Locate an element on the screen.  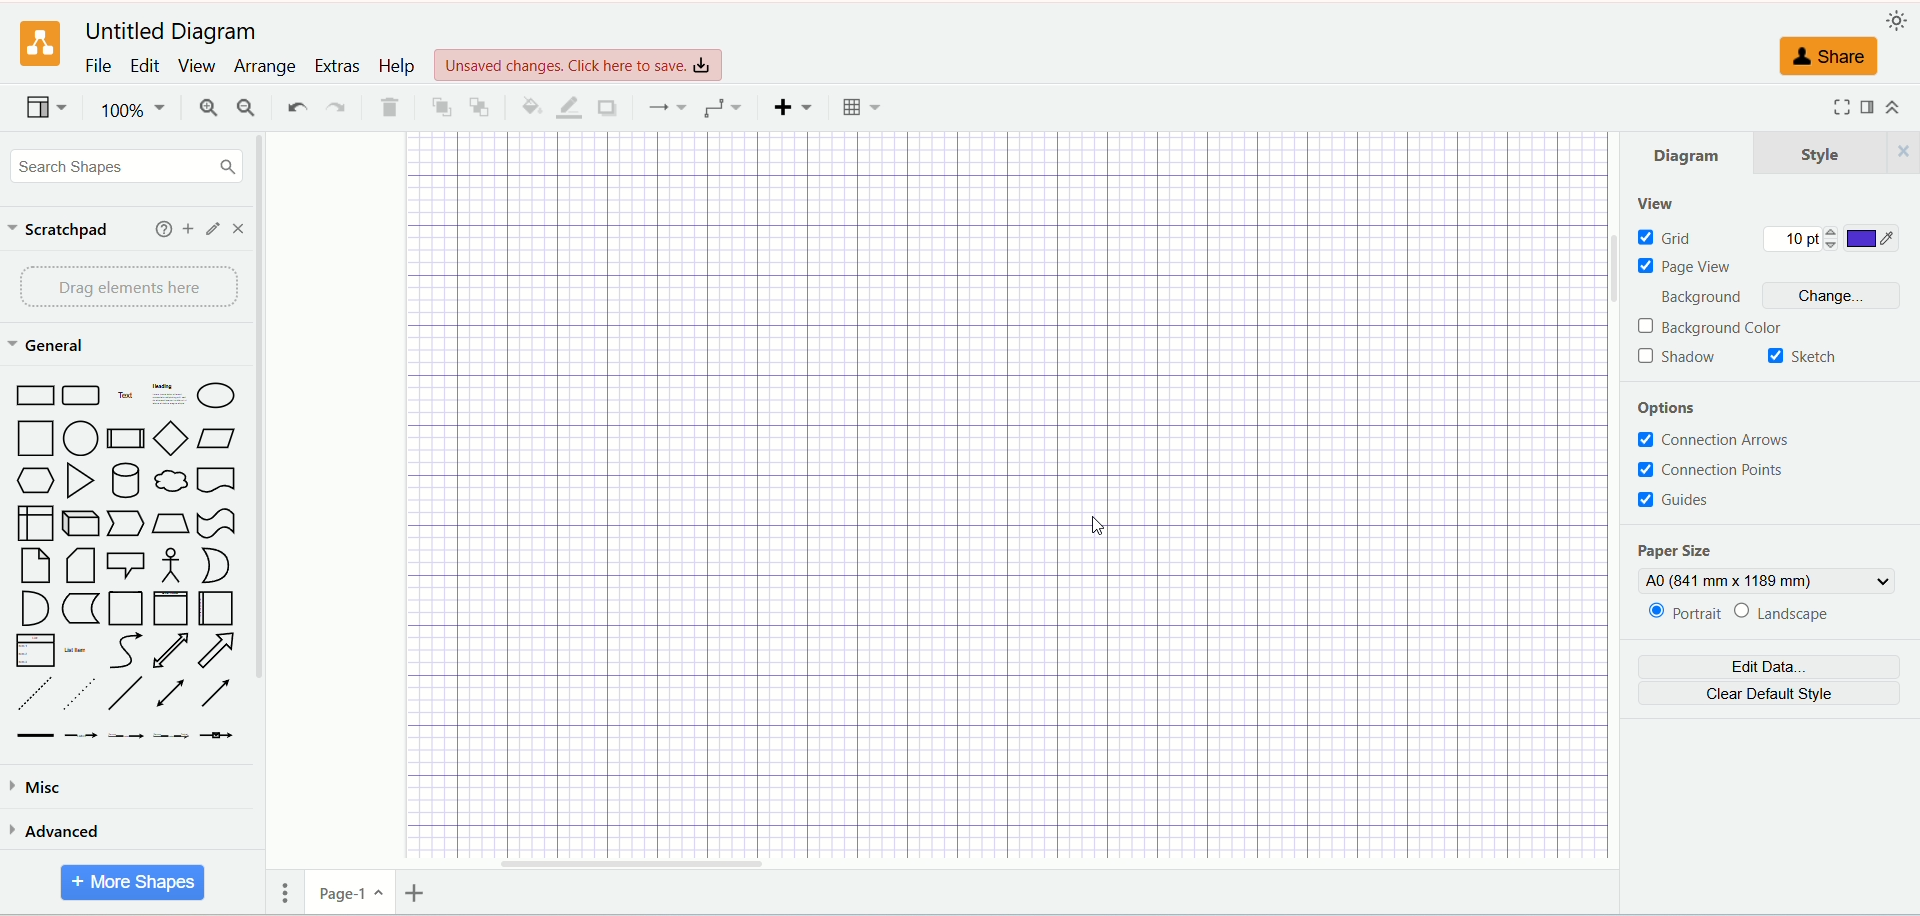
style is located at coordinates (1843, 152).